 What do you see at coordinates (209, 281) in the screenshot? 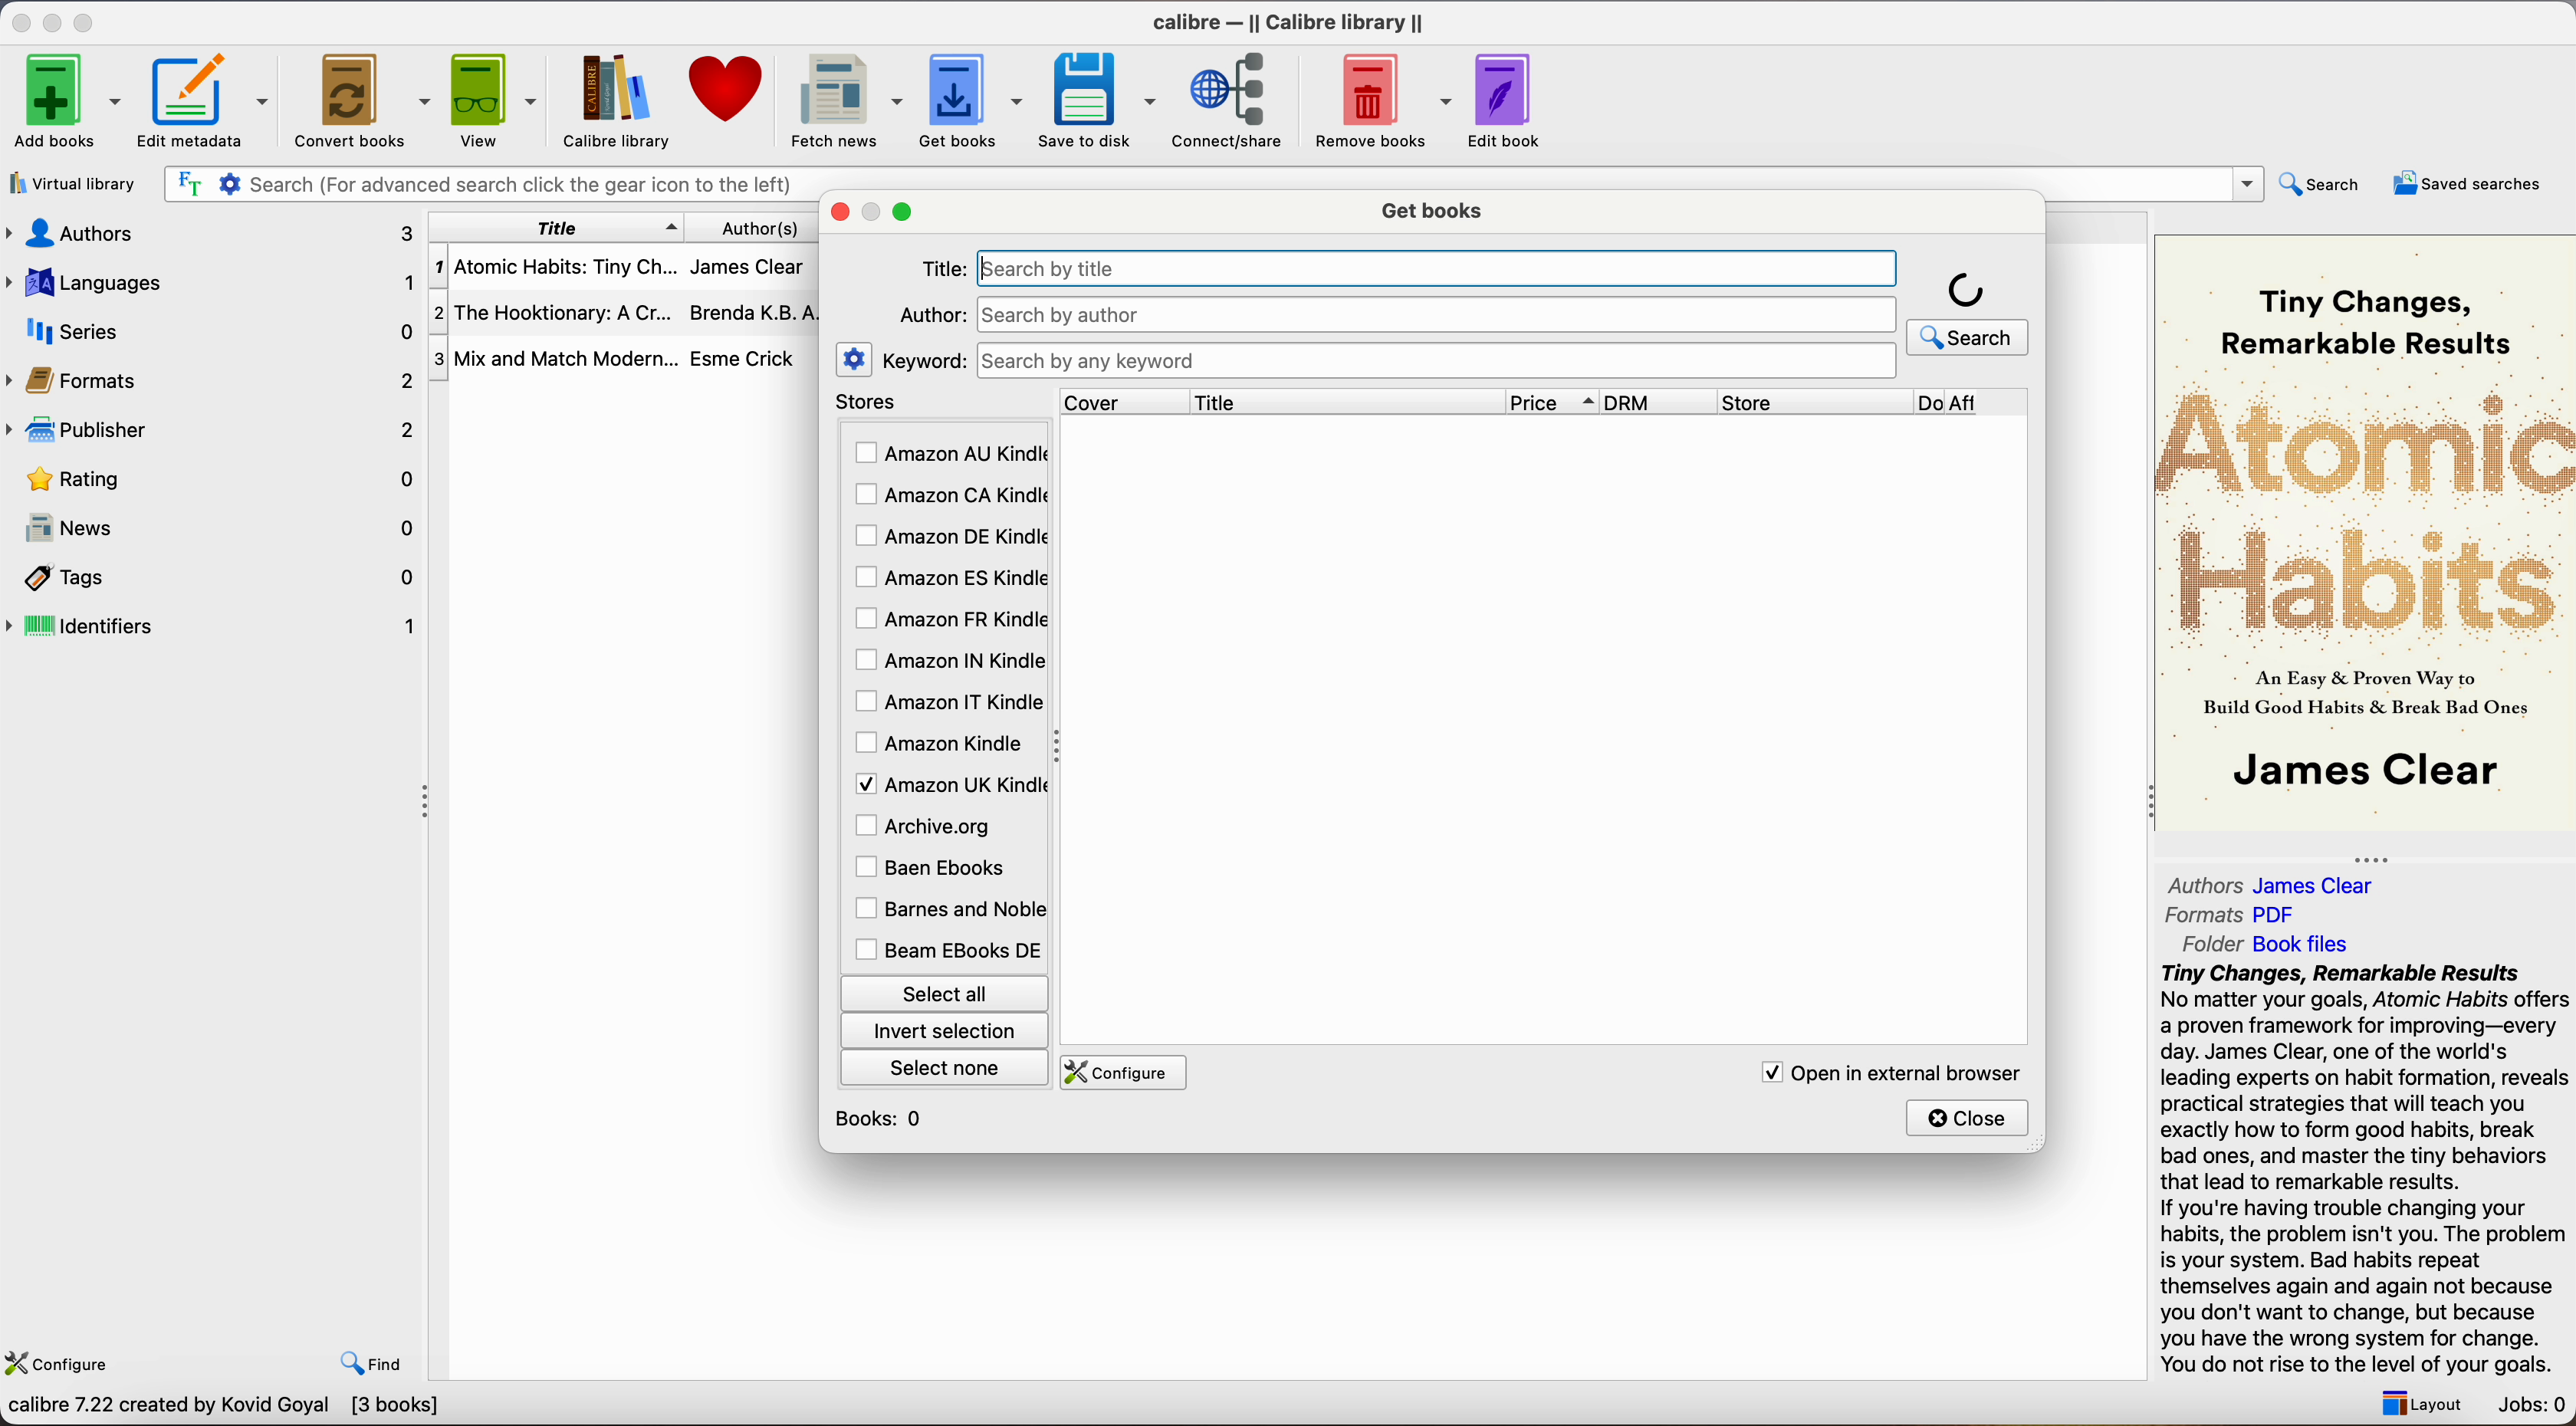
I see `languages` at bounding box center [209, 281].